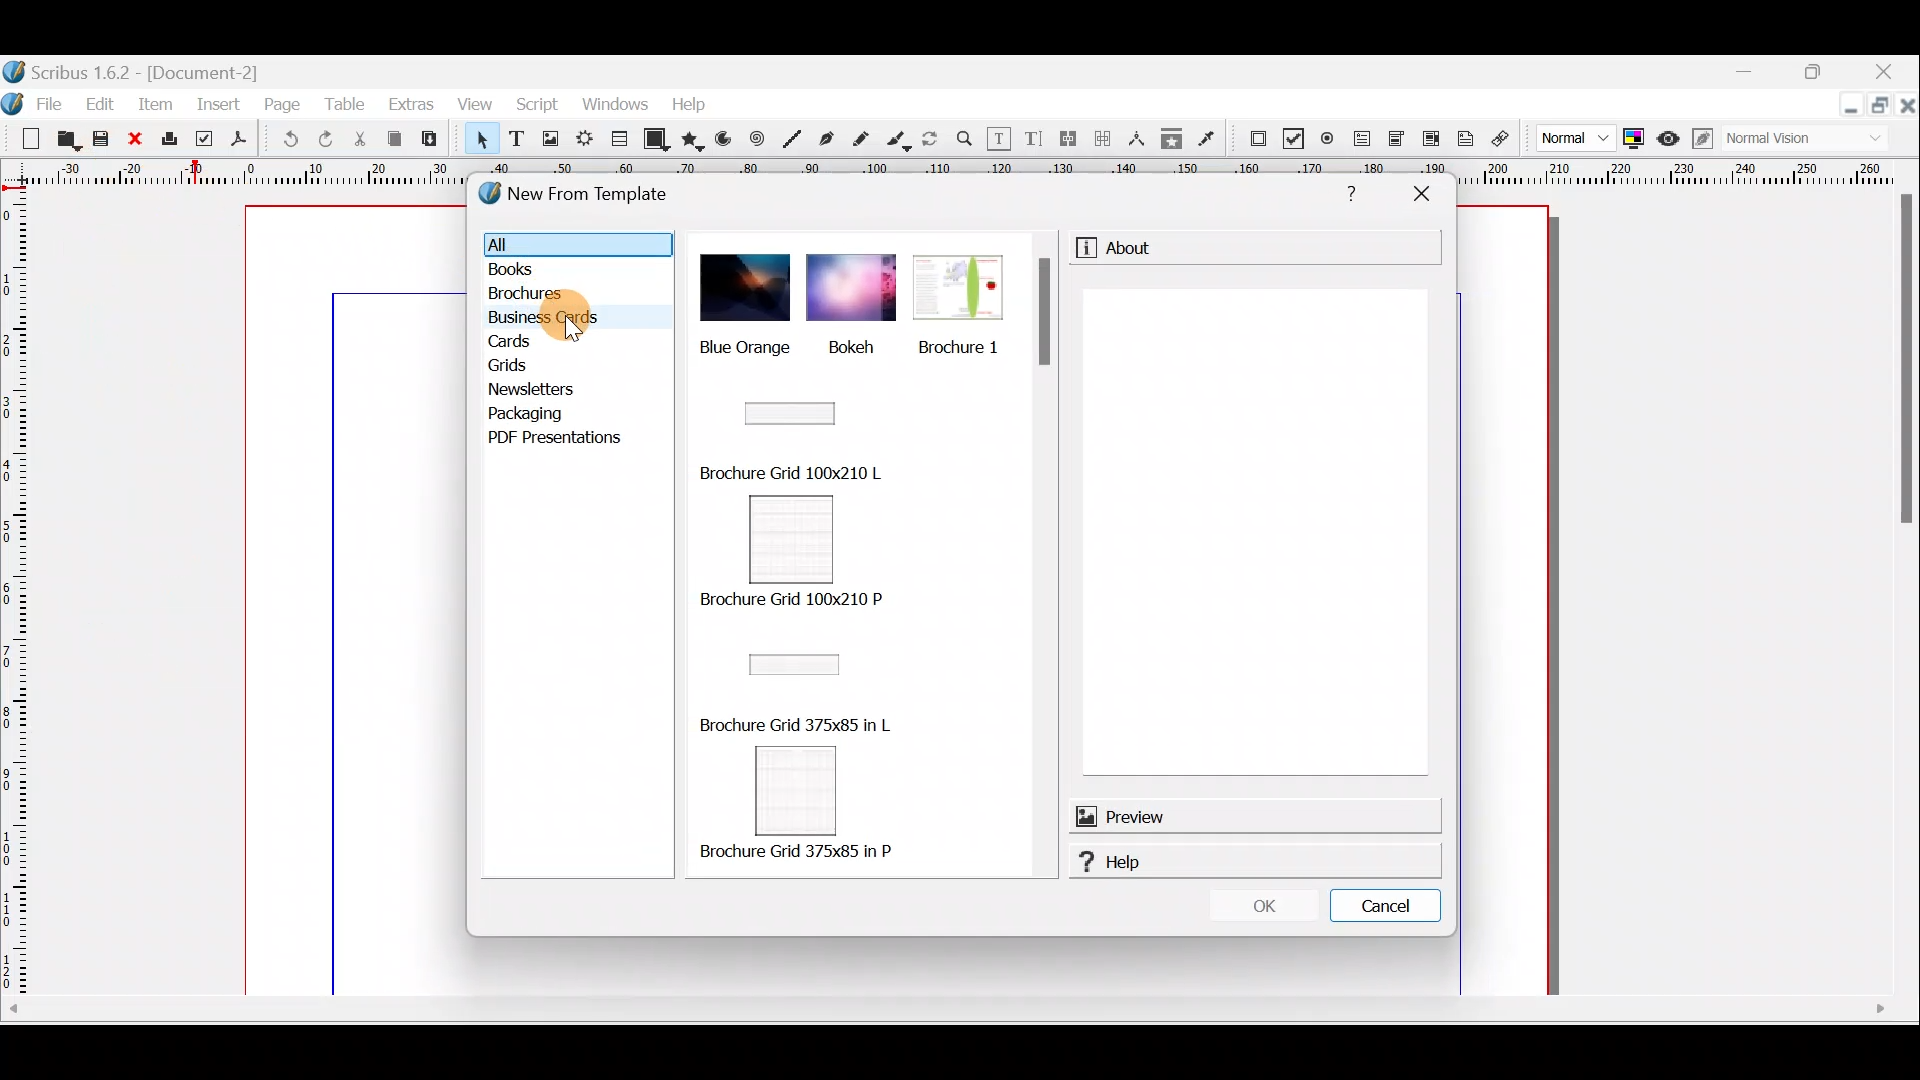  What do you see at coordinates (562, 320) in the screenshot?
I see `Business cards` at bounding box center [562, 320].